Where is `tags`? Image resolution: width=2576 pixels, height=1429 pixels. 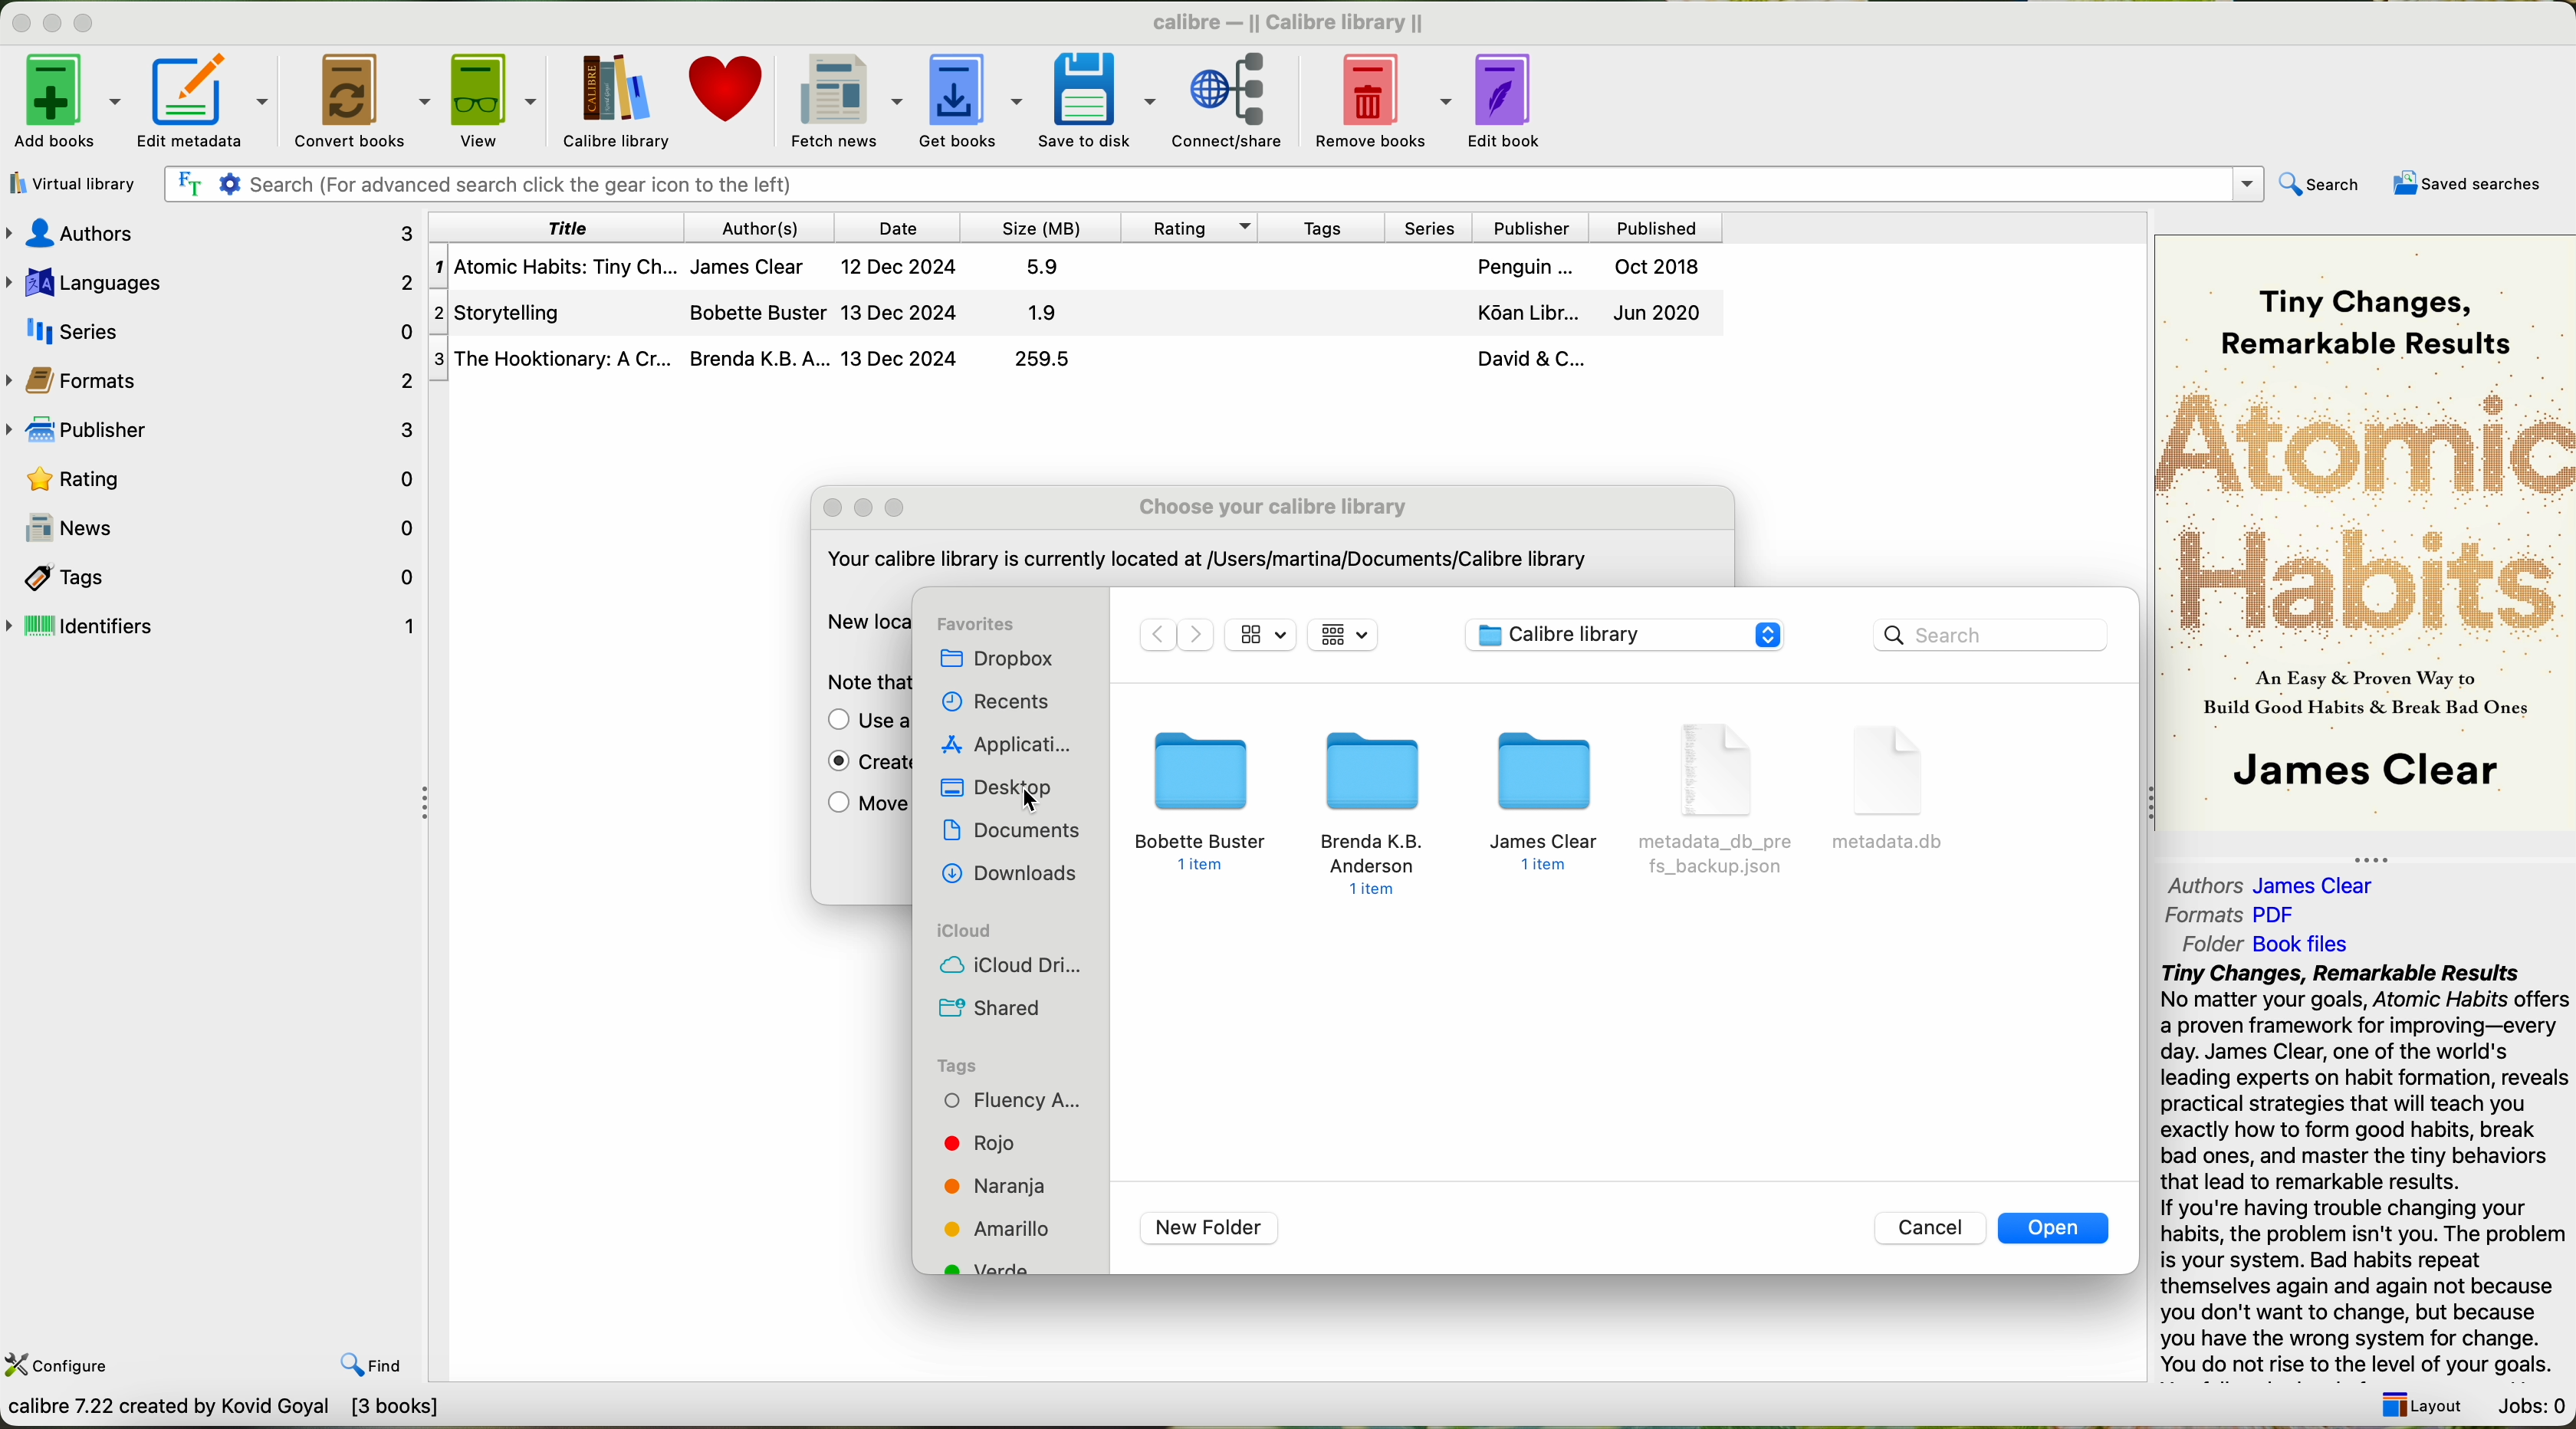
tags is located at coordinates (1318, 226).